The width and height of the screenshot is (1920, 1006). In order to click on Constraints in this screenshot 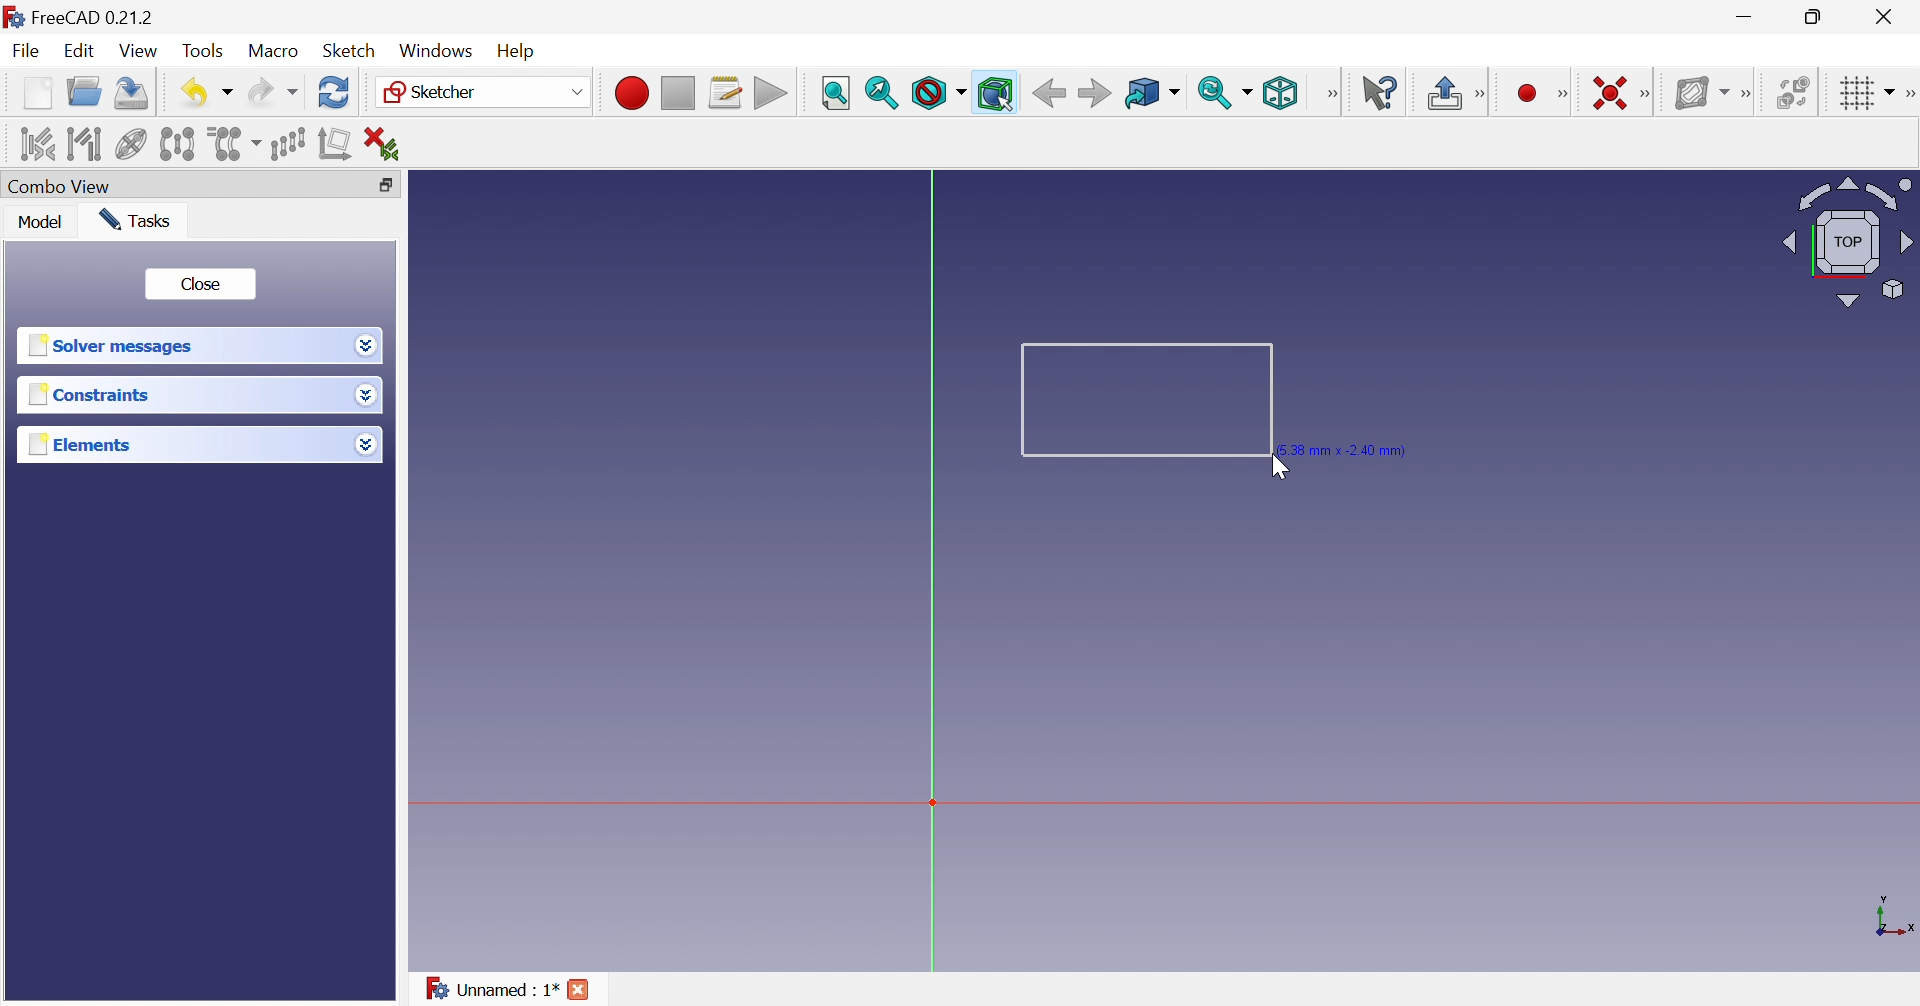, I will do `click(89, 394)`.